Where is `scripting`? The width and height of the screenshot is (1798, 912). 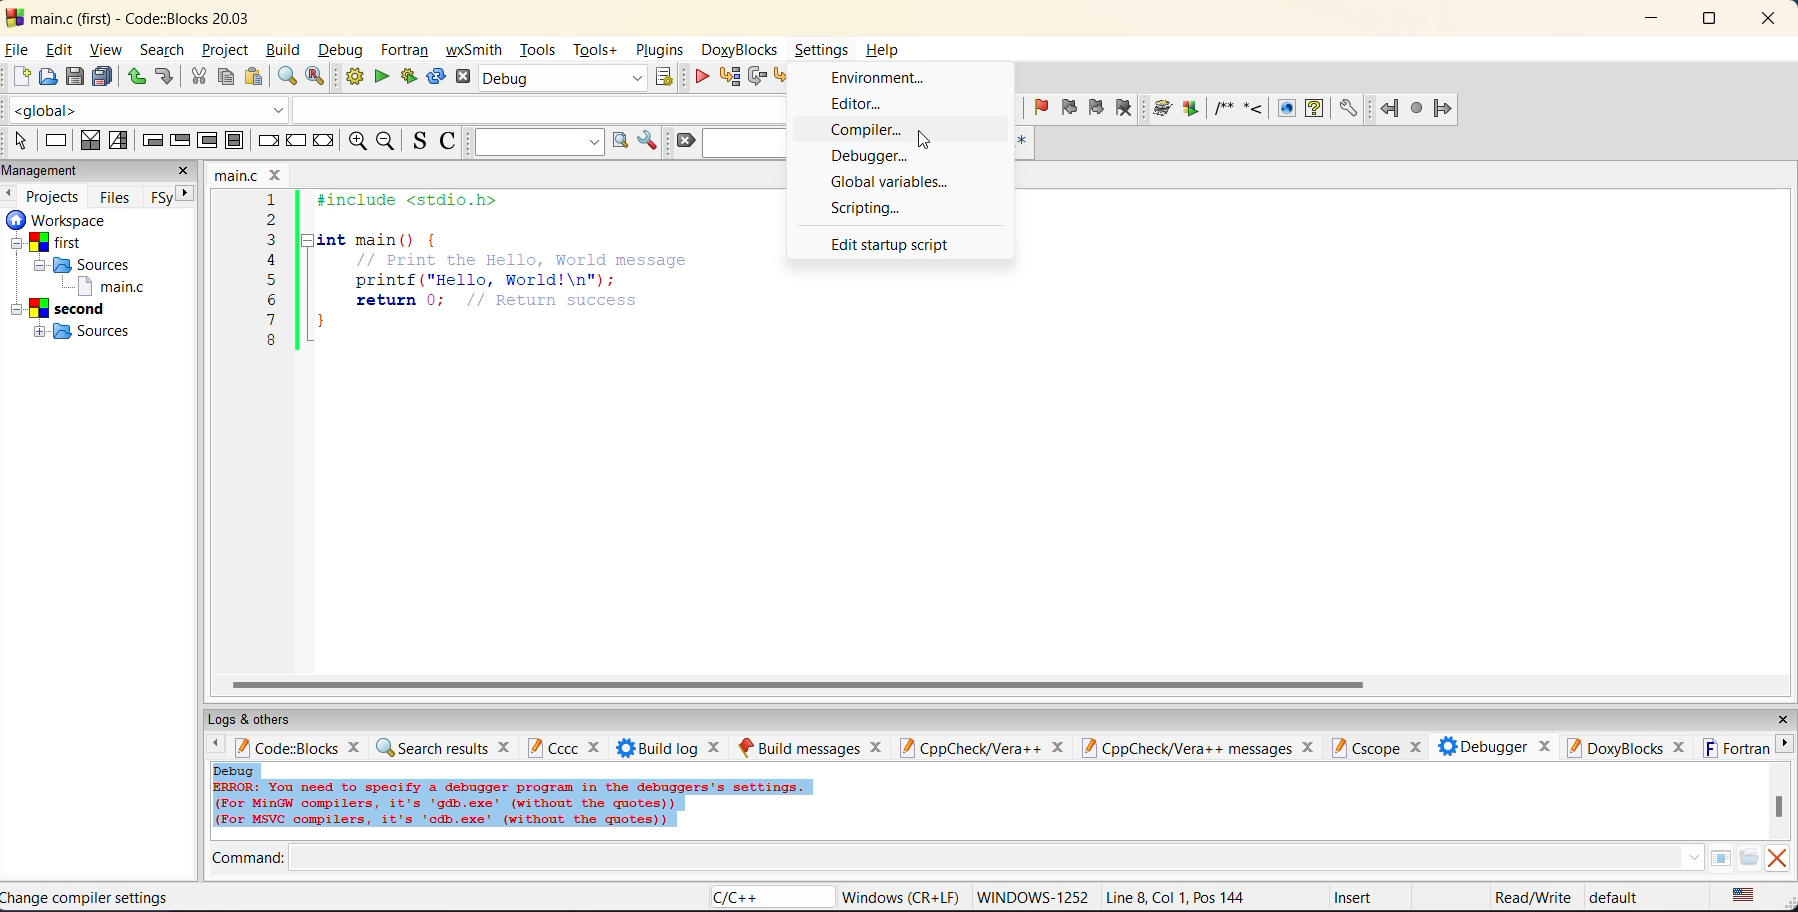 scripting is located at coordinates (875, 209).